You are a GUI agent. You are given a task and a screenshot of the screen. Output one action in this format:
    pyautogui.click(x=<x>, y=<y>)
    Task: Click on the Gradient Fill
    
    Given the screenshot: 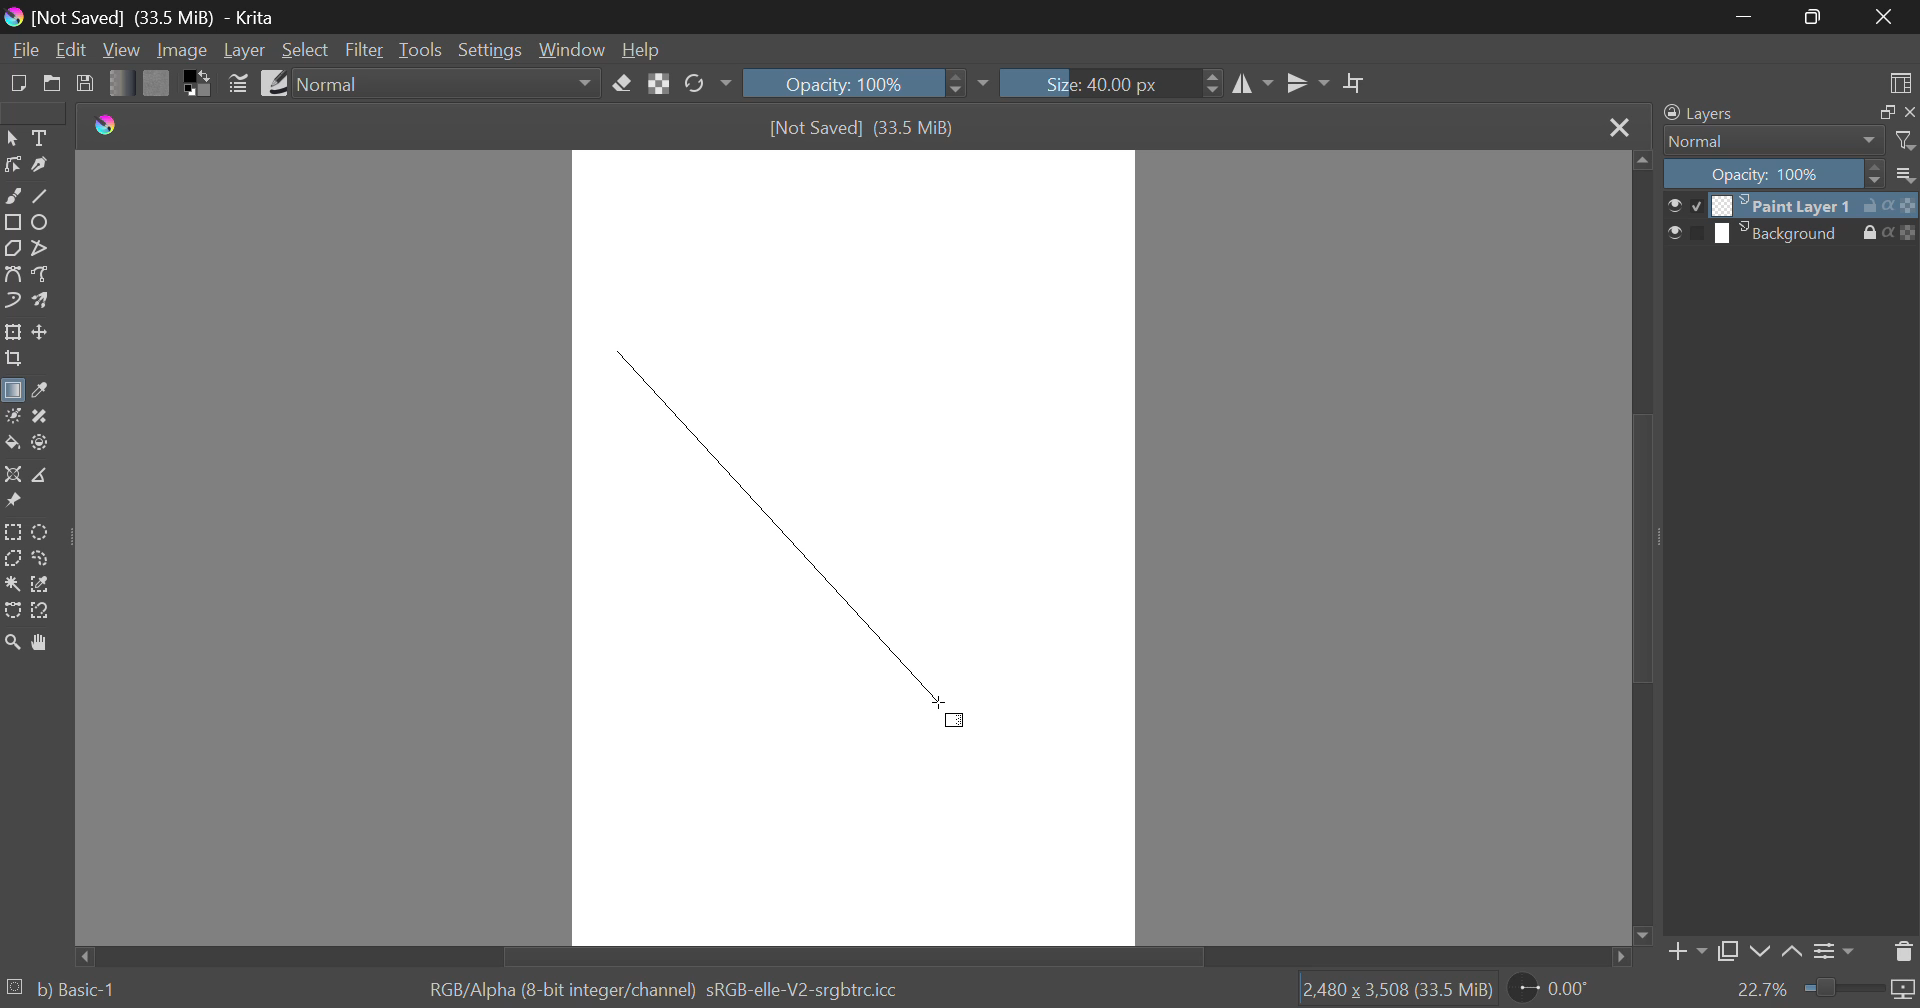 What is the action you would take?
    pyautogui.click(x=12, y=394)
    